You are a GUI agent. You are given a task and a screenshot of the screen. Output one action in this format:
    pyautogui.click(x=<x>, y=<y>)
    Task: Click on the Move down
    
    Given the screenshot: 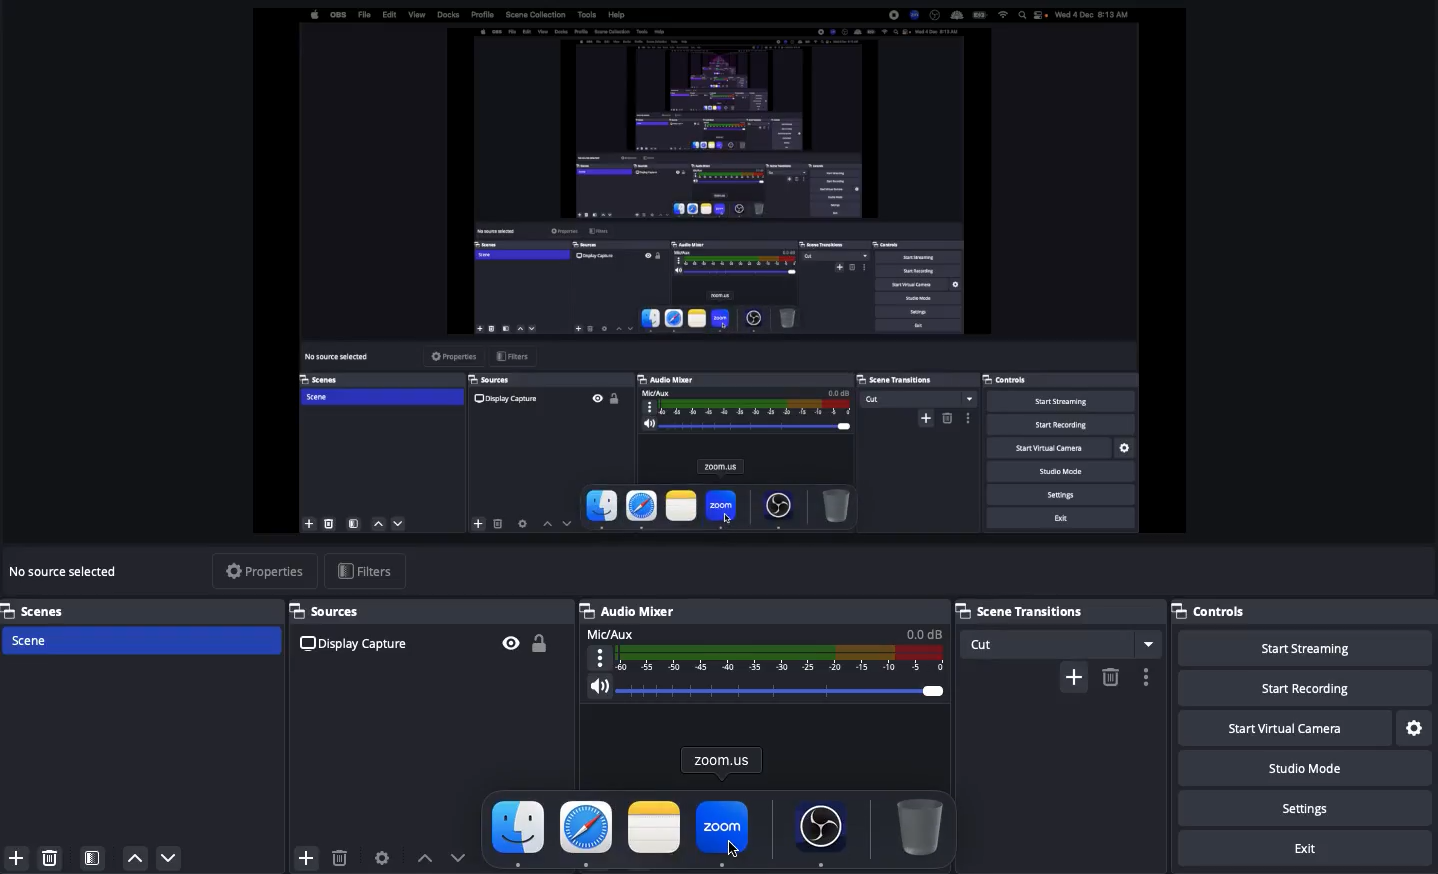 What is the action you would take?
    pyautogui.click(x=170, y=857)
    